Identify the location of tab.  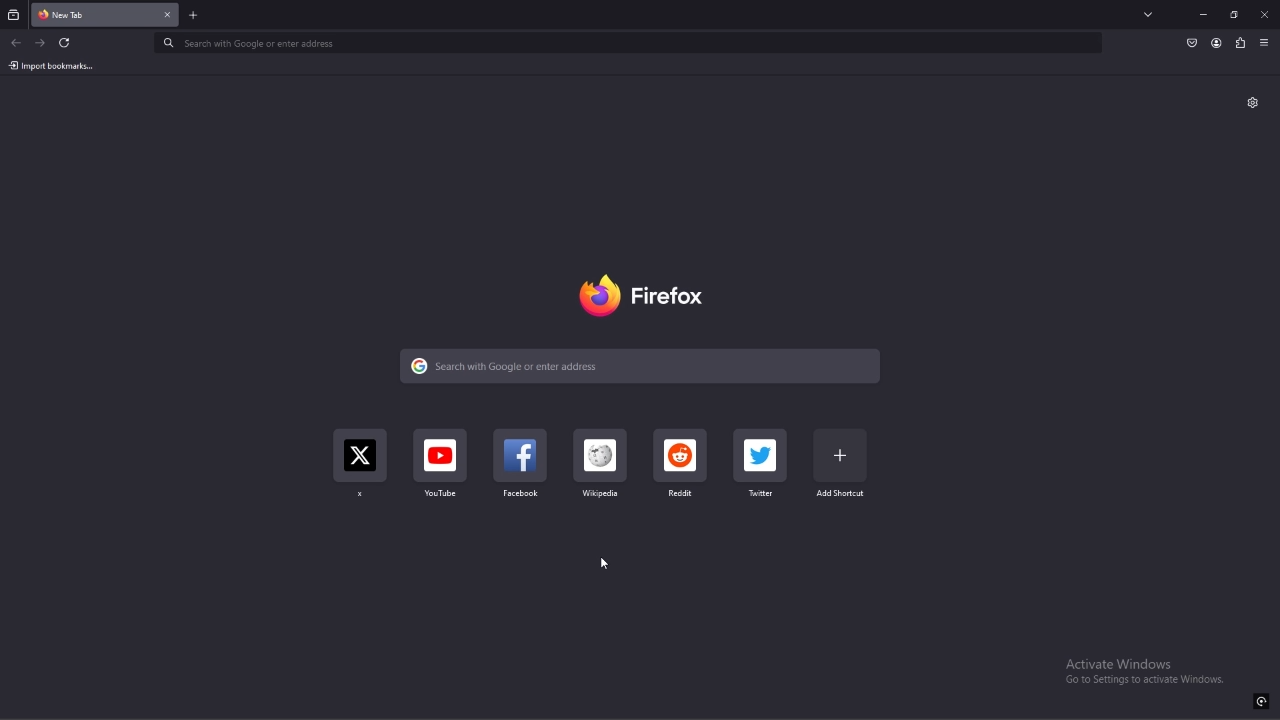
(85, 15).